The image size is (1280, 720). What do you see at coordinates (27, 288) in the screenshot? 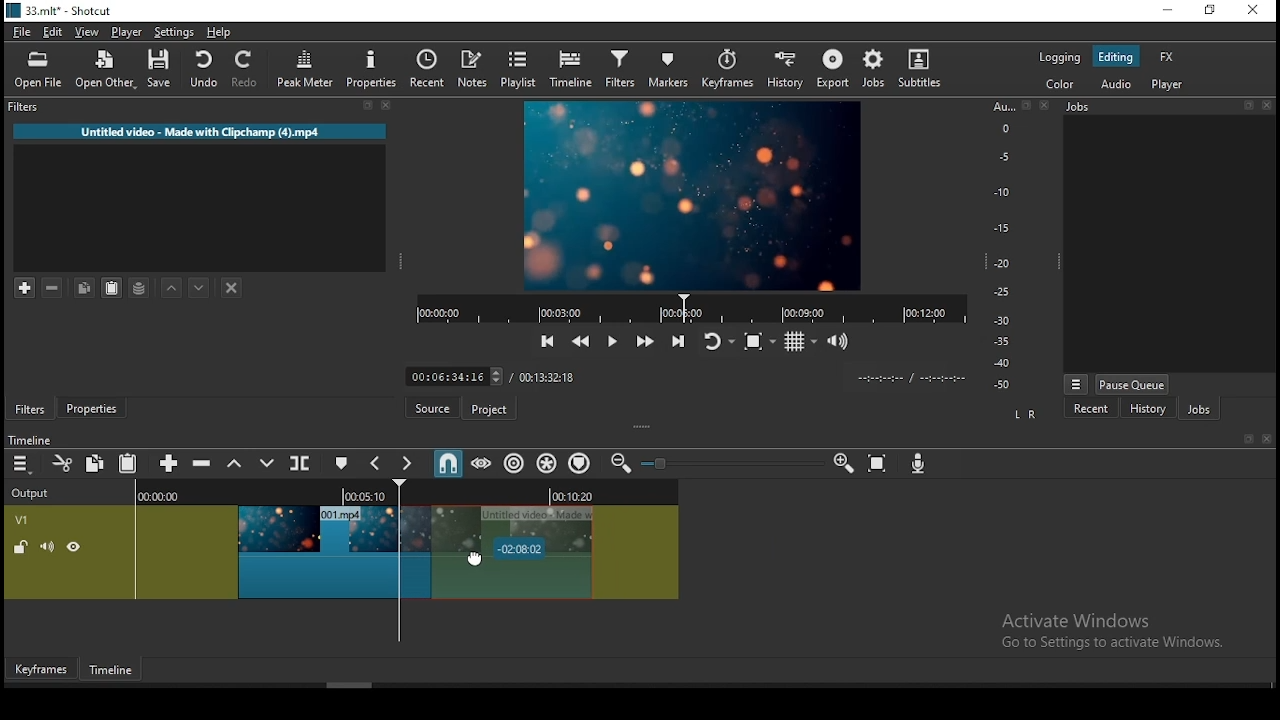
I see `add a filter` at bounding box center [27, 288].